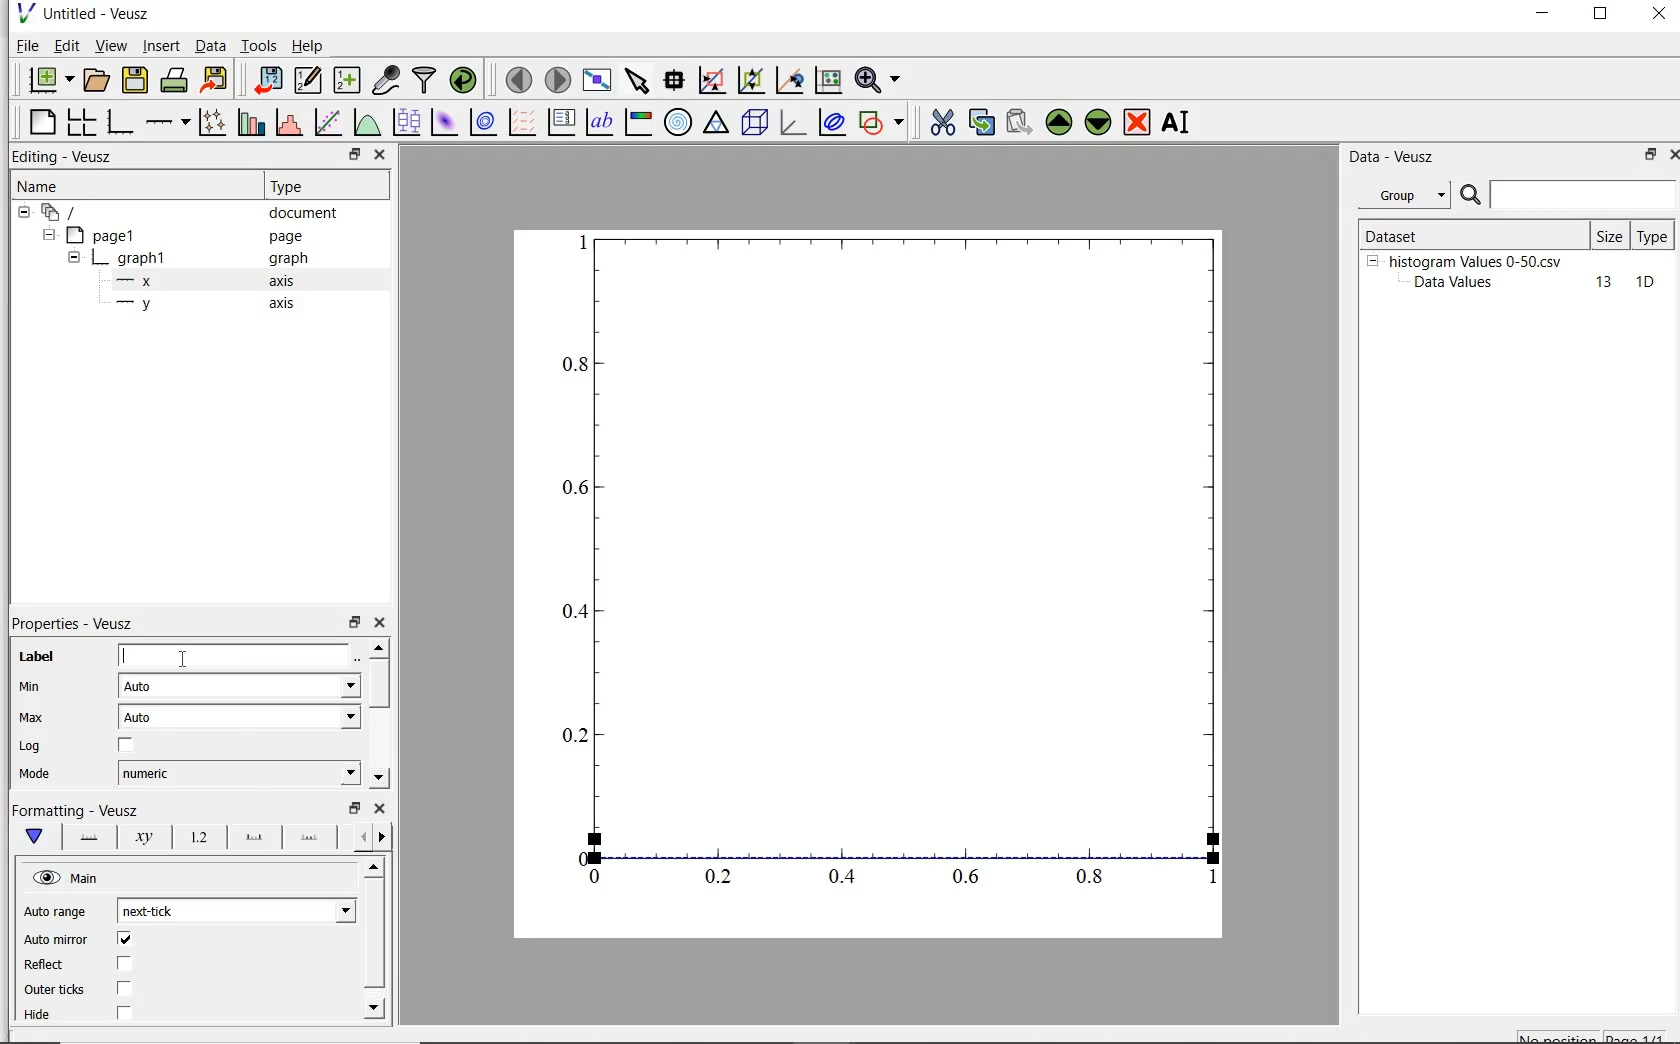 The height and width of the screenshot is (1044, 1680). I want to click on hide, so click(24, 213).